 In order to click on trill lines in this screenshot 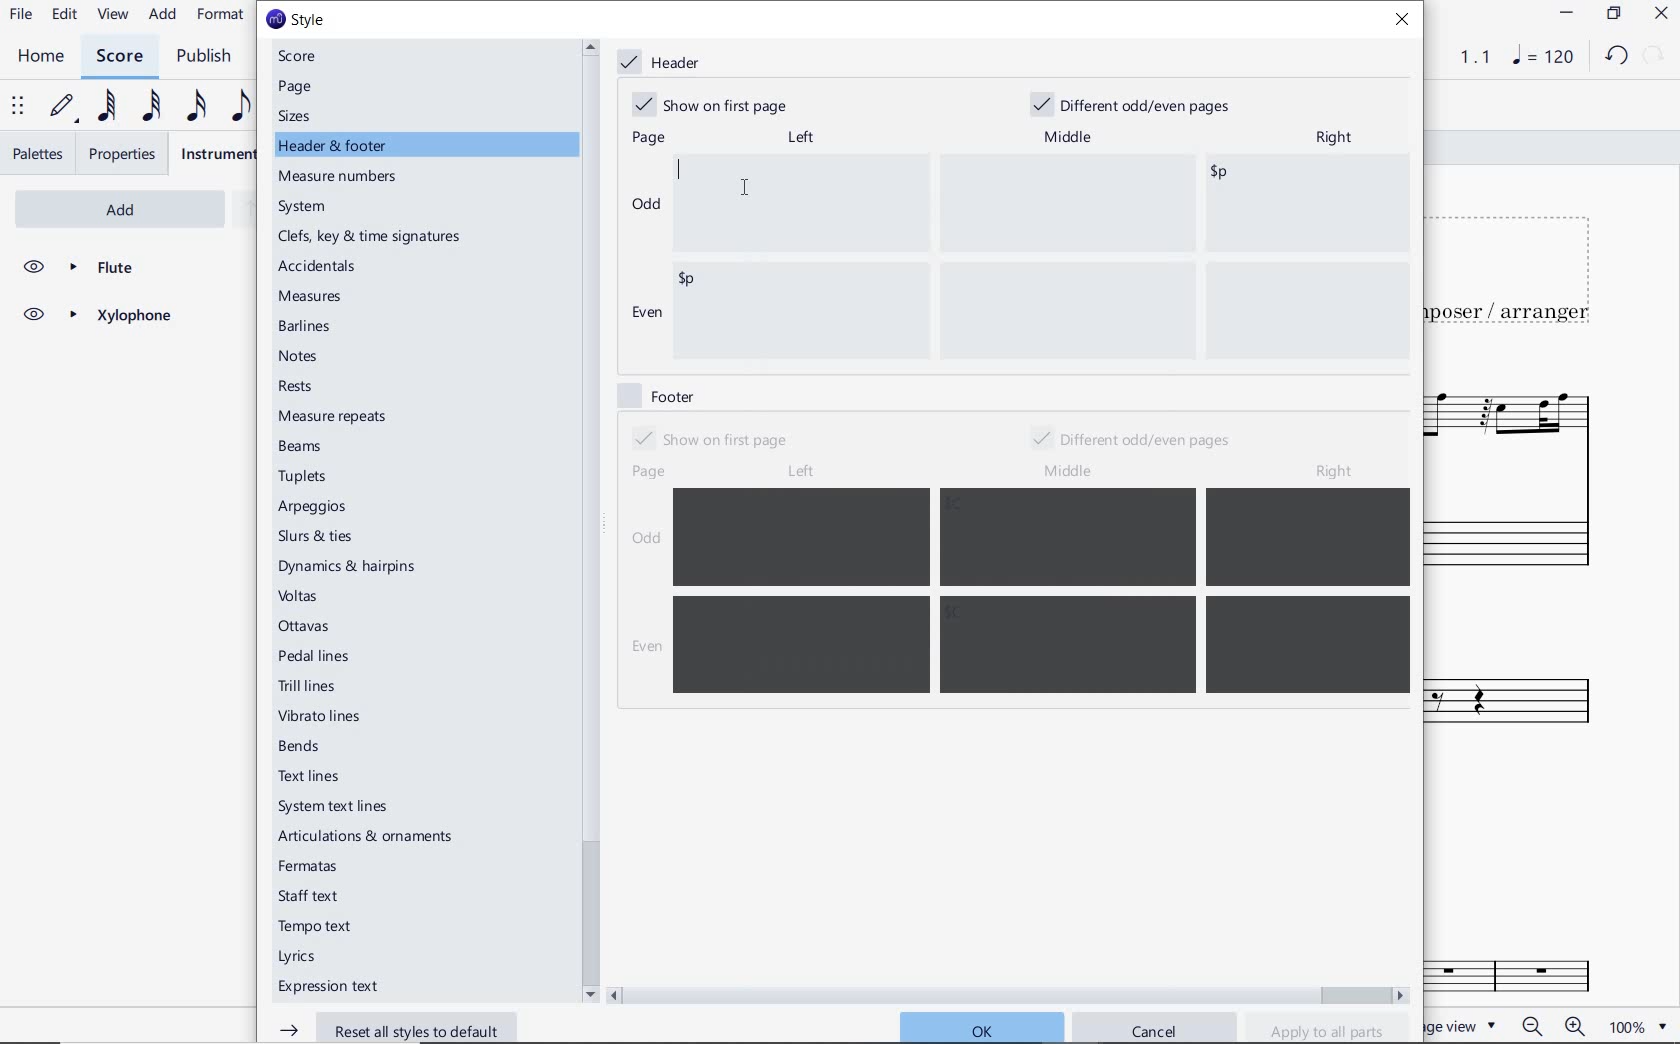, I will do `click(308, 686)`.